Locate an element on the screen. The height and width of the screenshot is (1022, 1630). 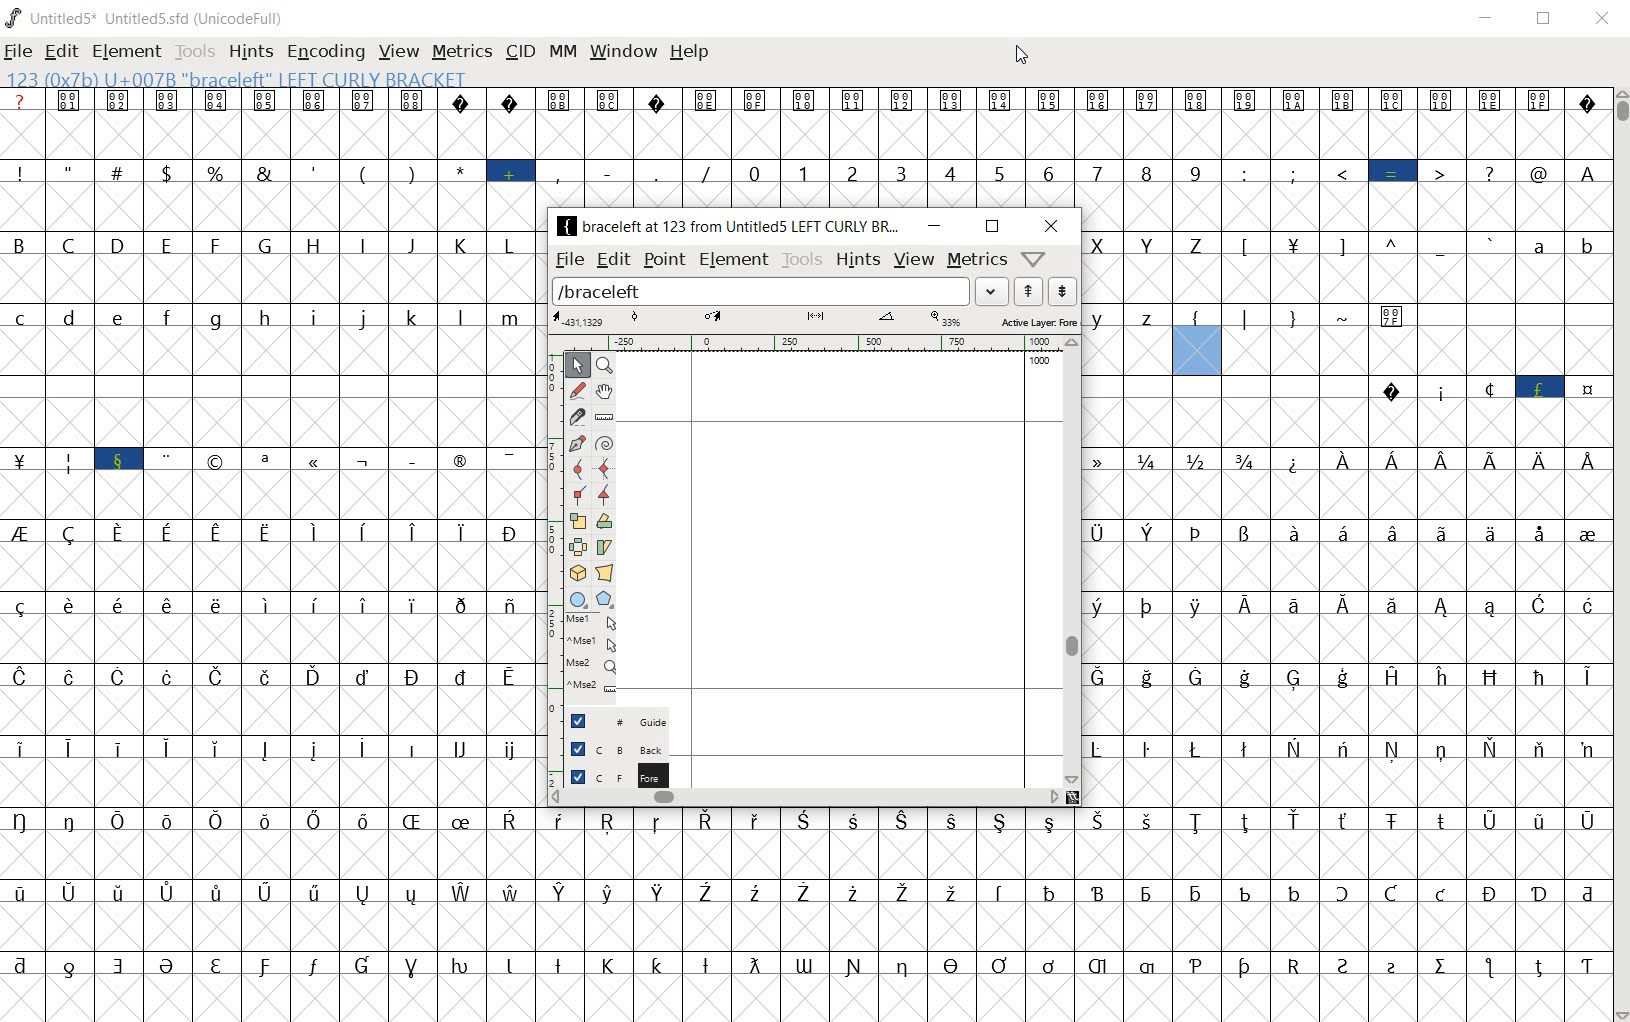
hints is located at coordinates (856, 261).